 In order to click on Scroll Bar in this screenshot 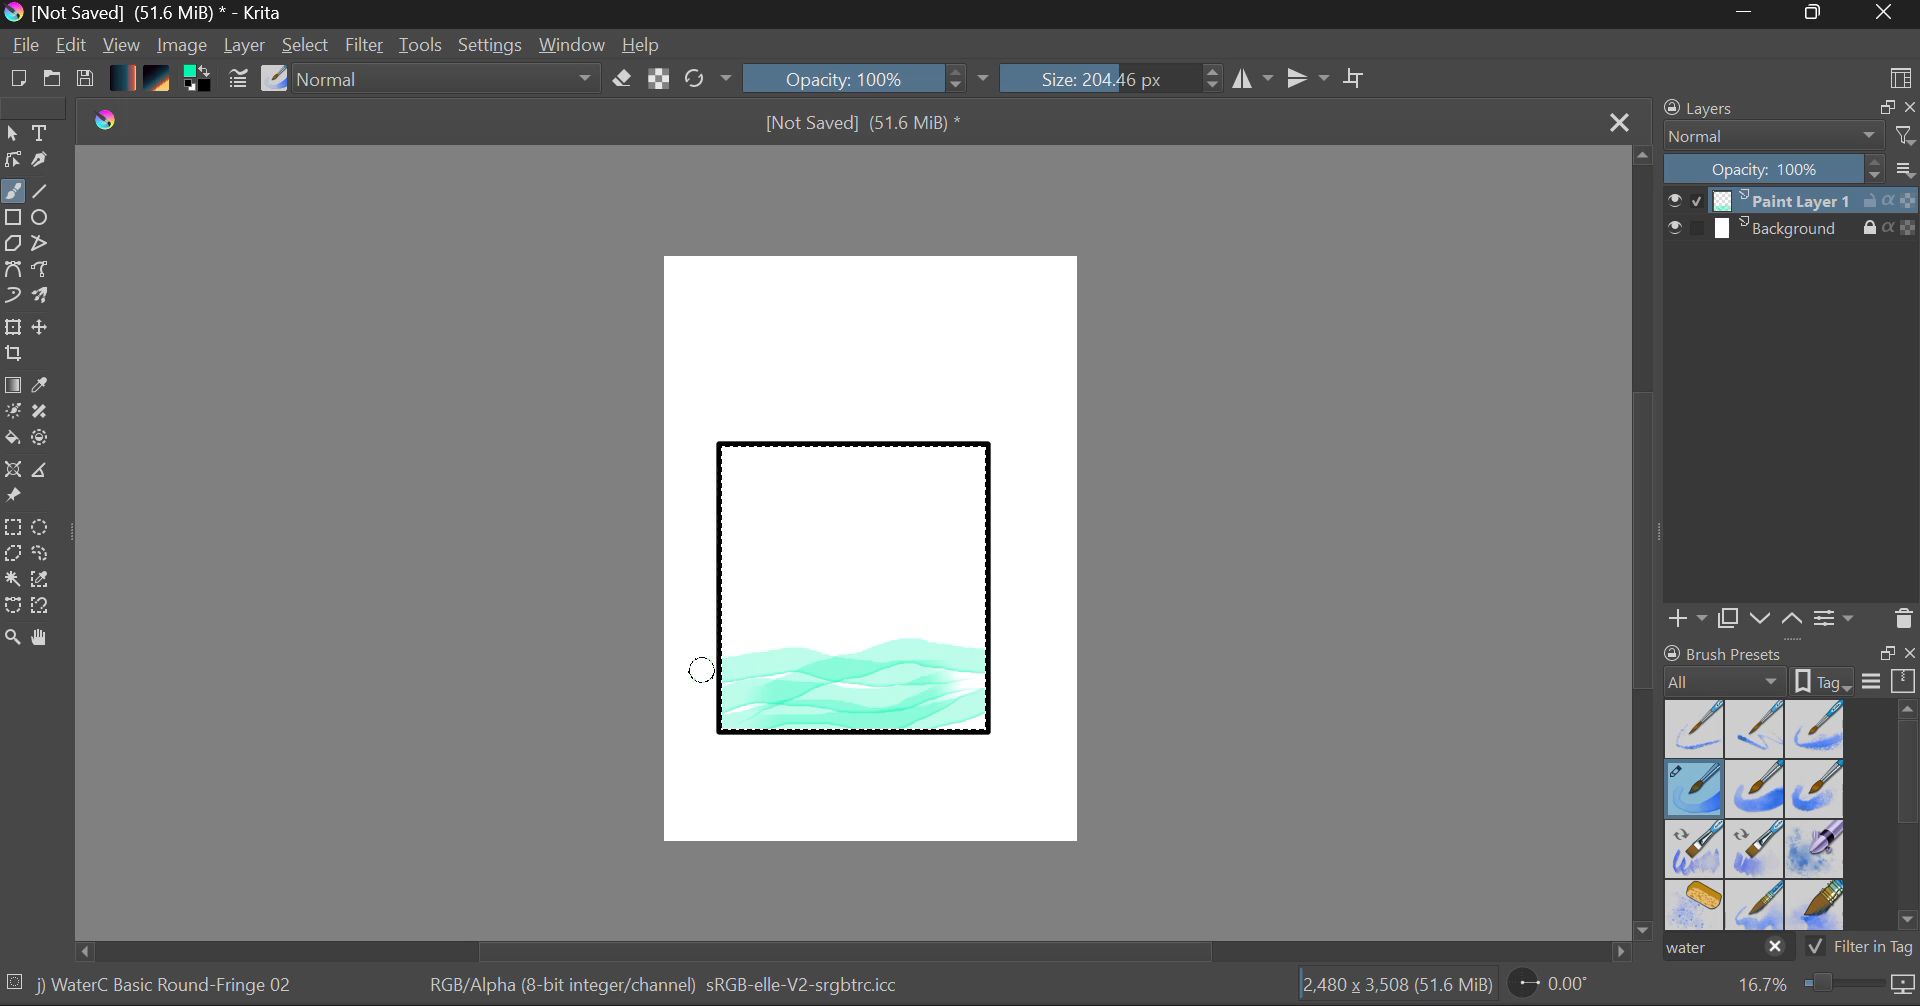, I will do `click(854, 951)`.